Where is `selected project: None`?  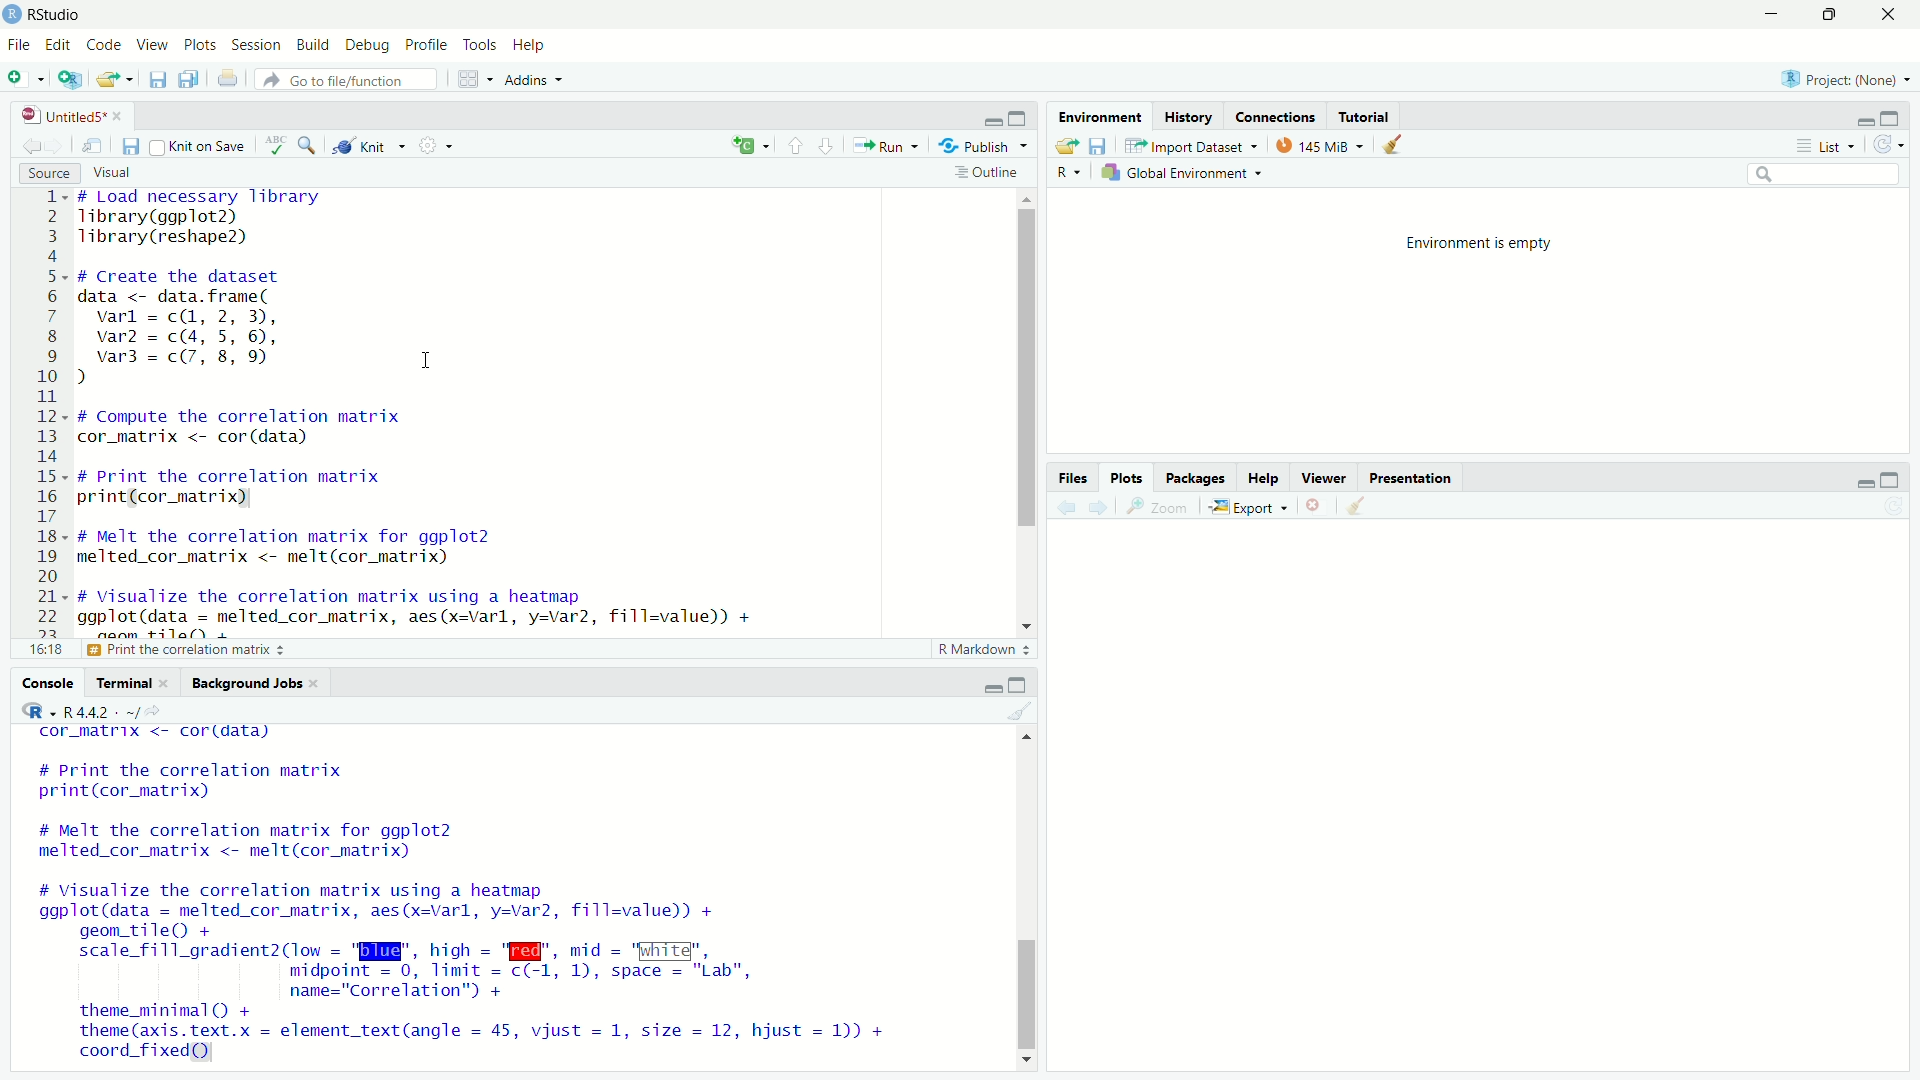 selected project: None is located at coordinates (1848, 77).